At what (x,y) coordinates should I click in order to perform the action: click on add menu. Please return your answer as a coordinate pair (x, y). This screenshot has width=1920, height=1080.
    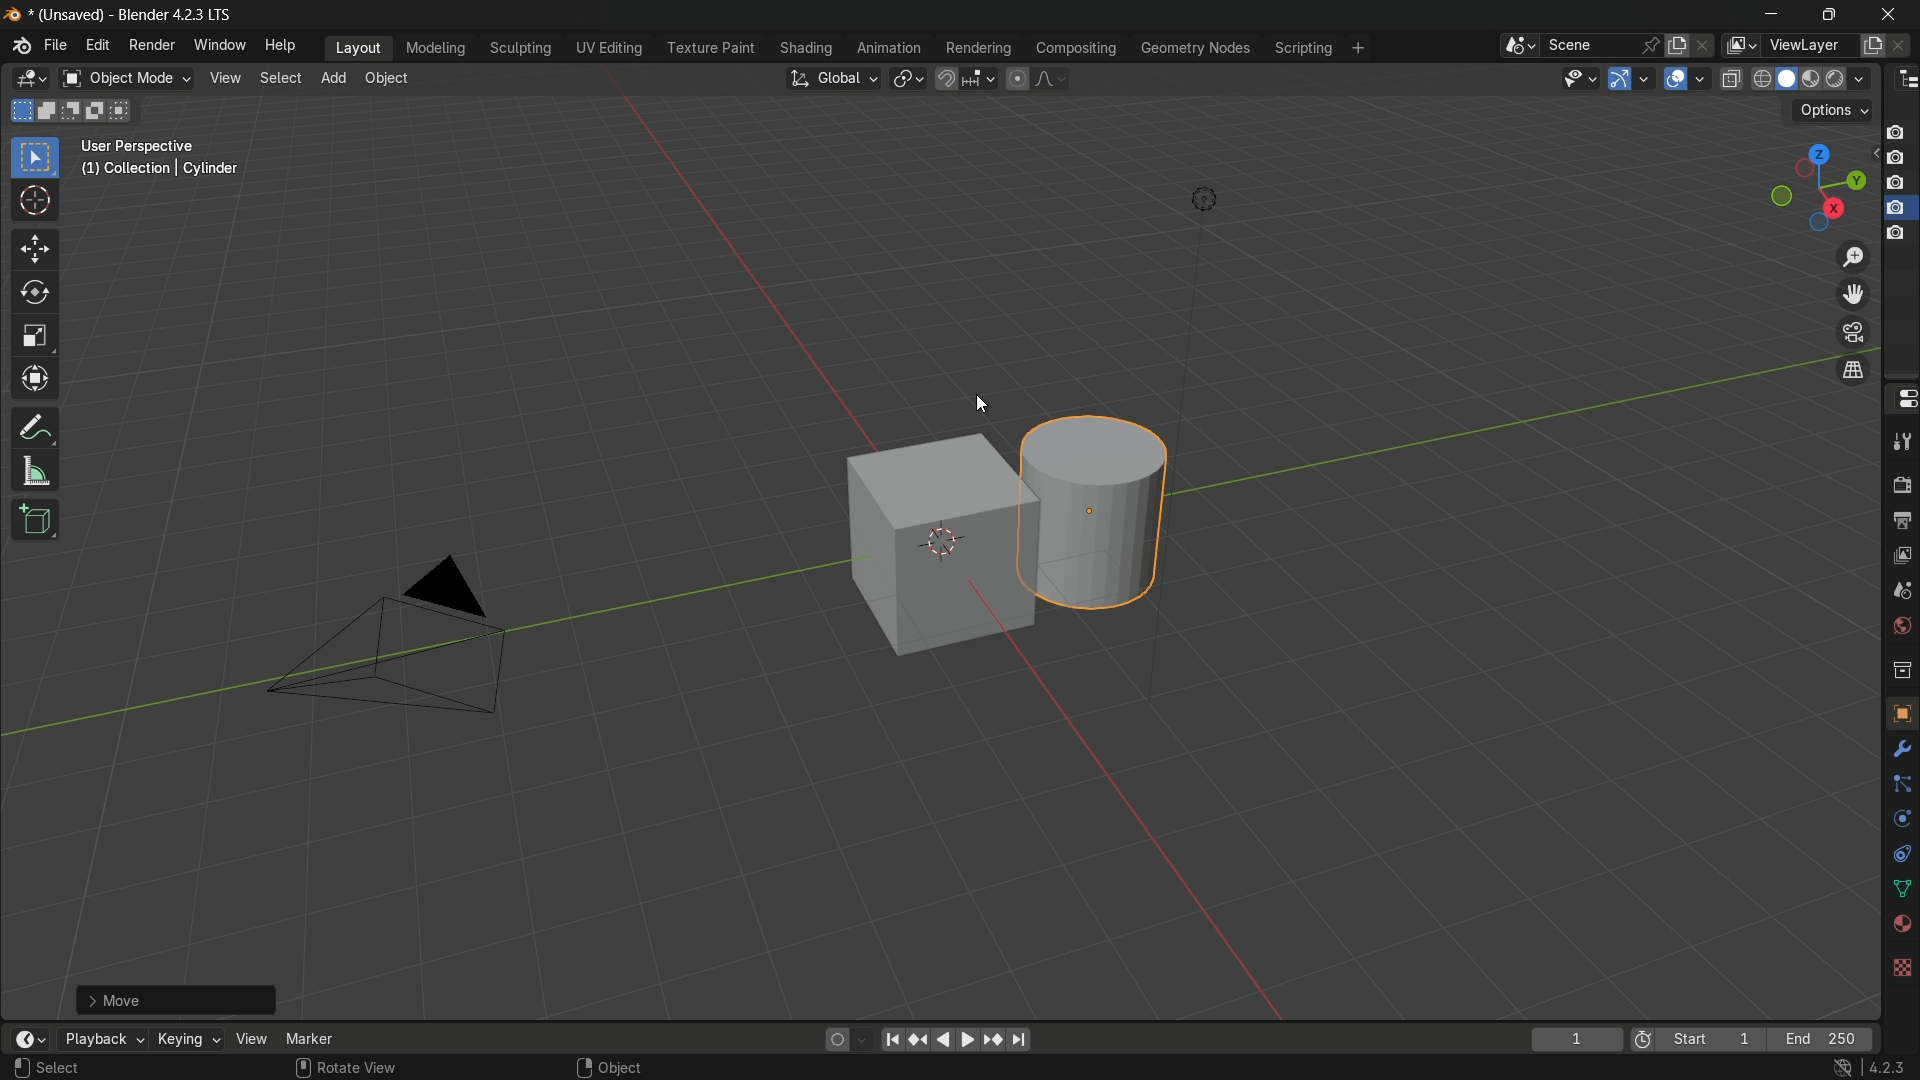
    Looking at the image, I should click on (331, 79).